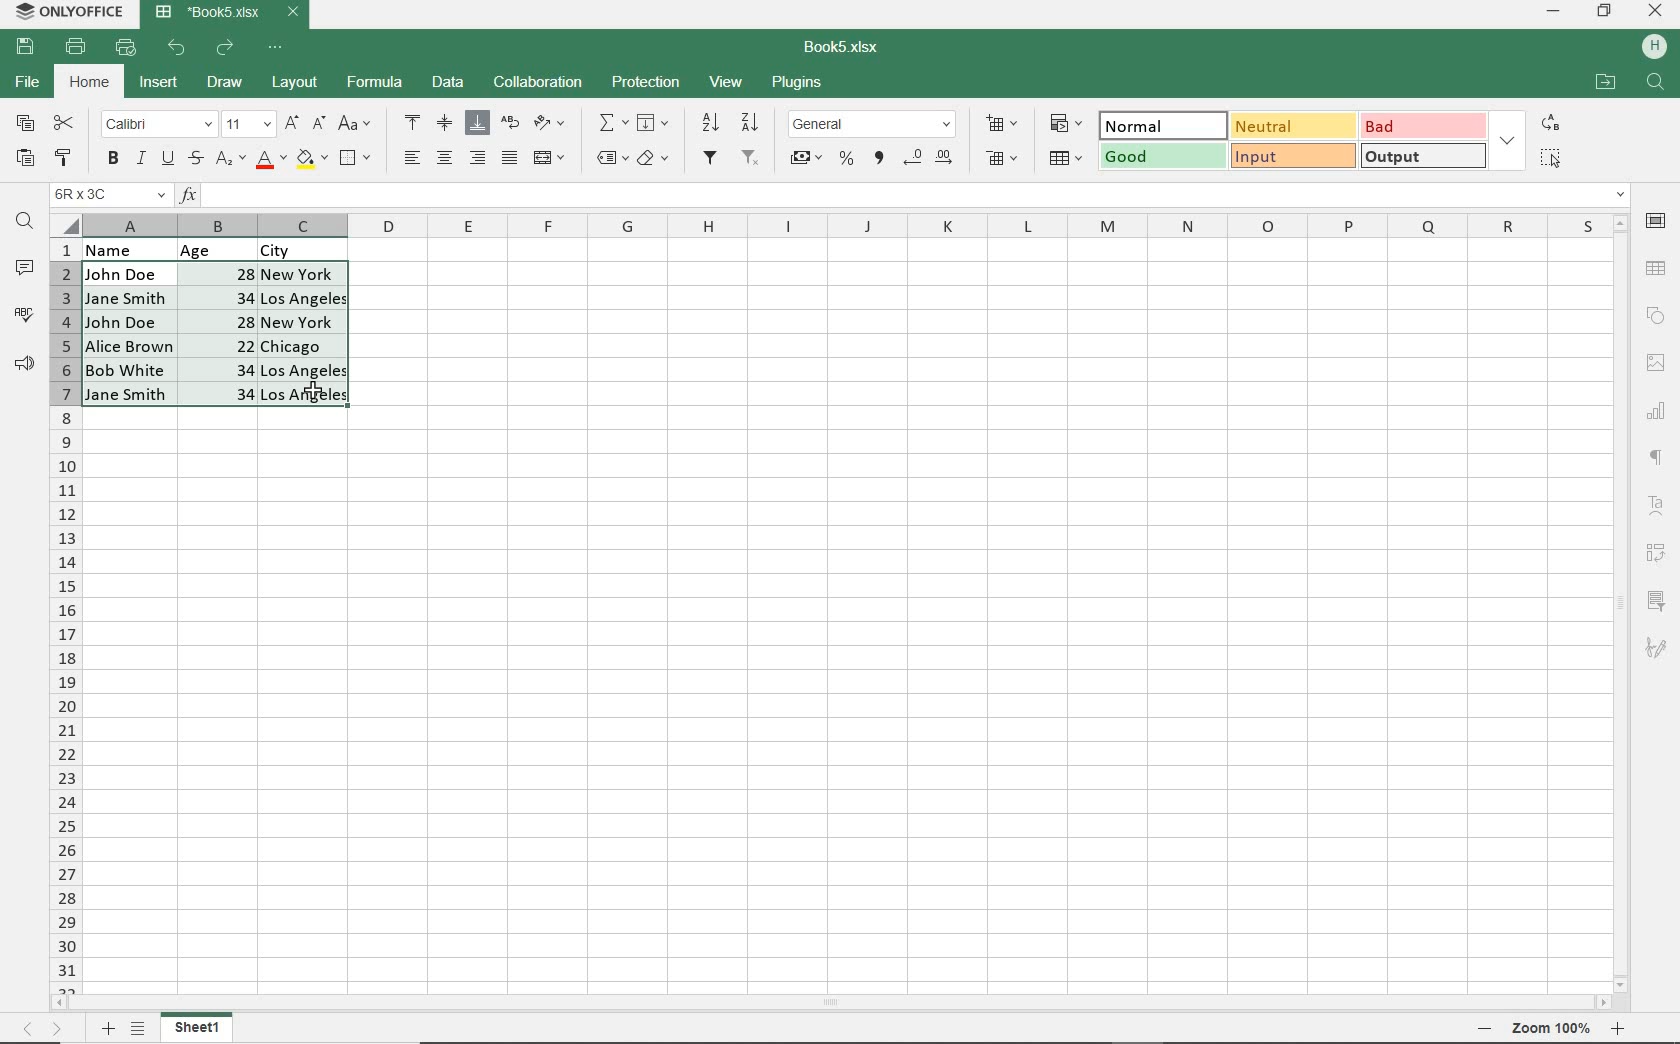  What do you see at coordinates (1624, 602) in the screenshot?
I see `SCROLLBAR` at bounding box center [1624, 602].